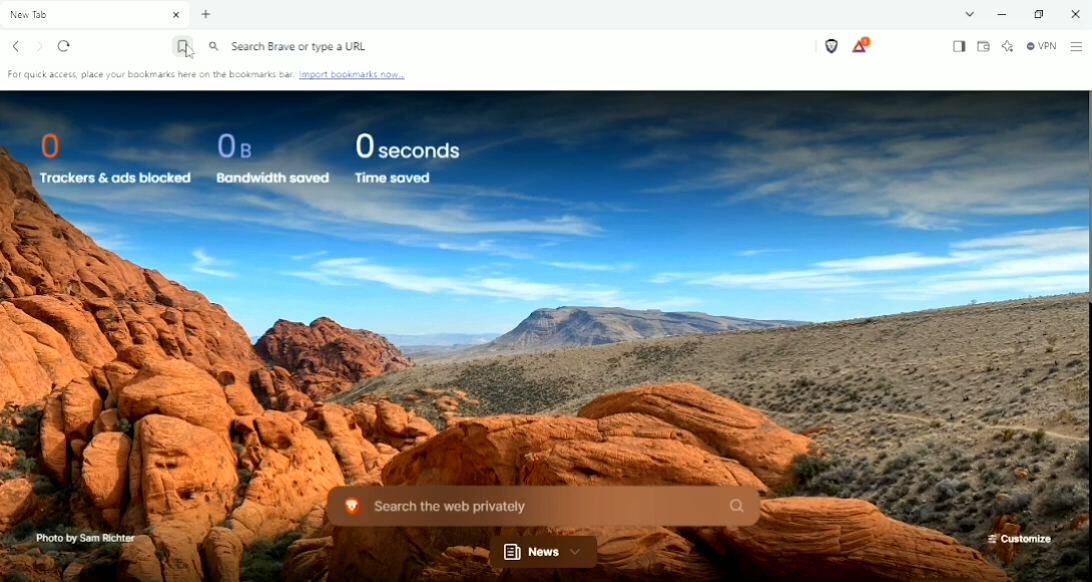 The height and width of the screenshot is (582, 1092). What do you see at coordinates (1076, 47) in the screenshot?
I see `Customize and Control Brave` at bounding box center [1076, 47].